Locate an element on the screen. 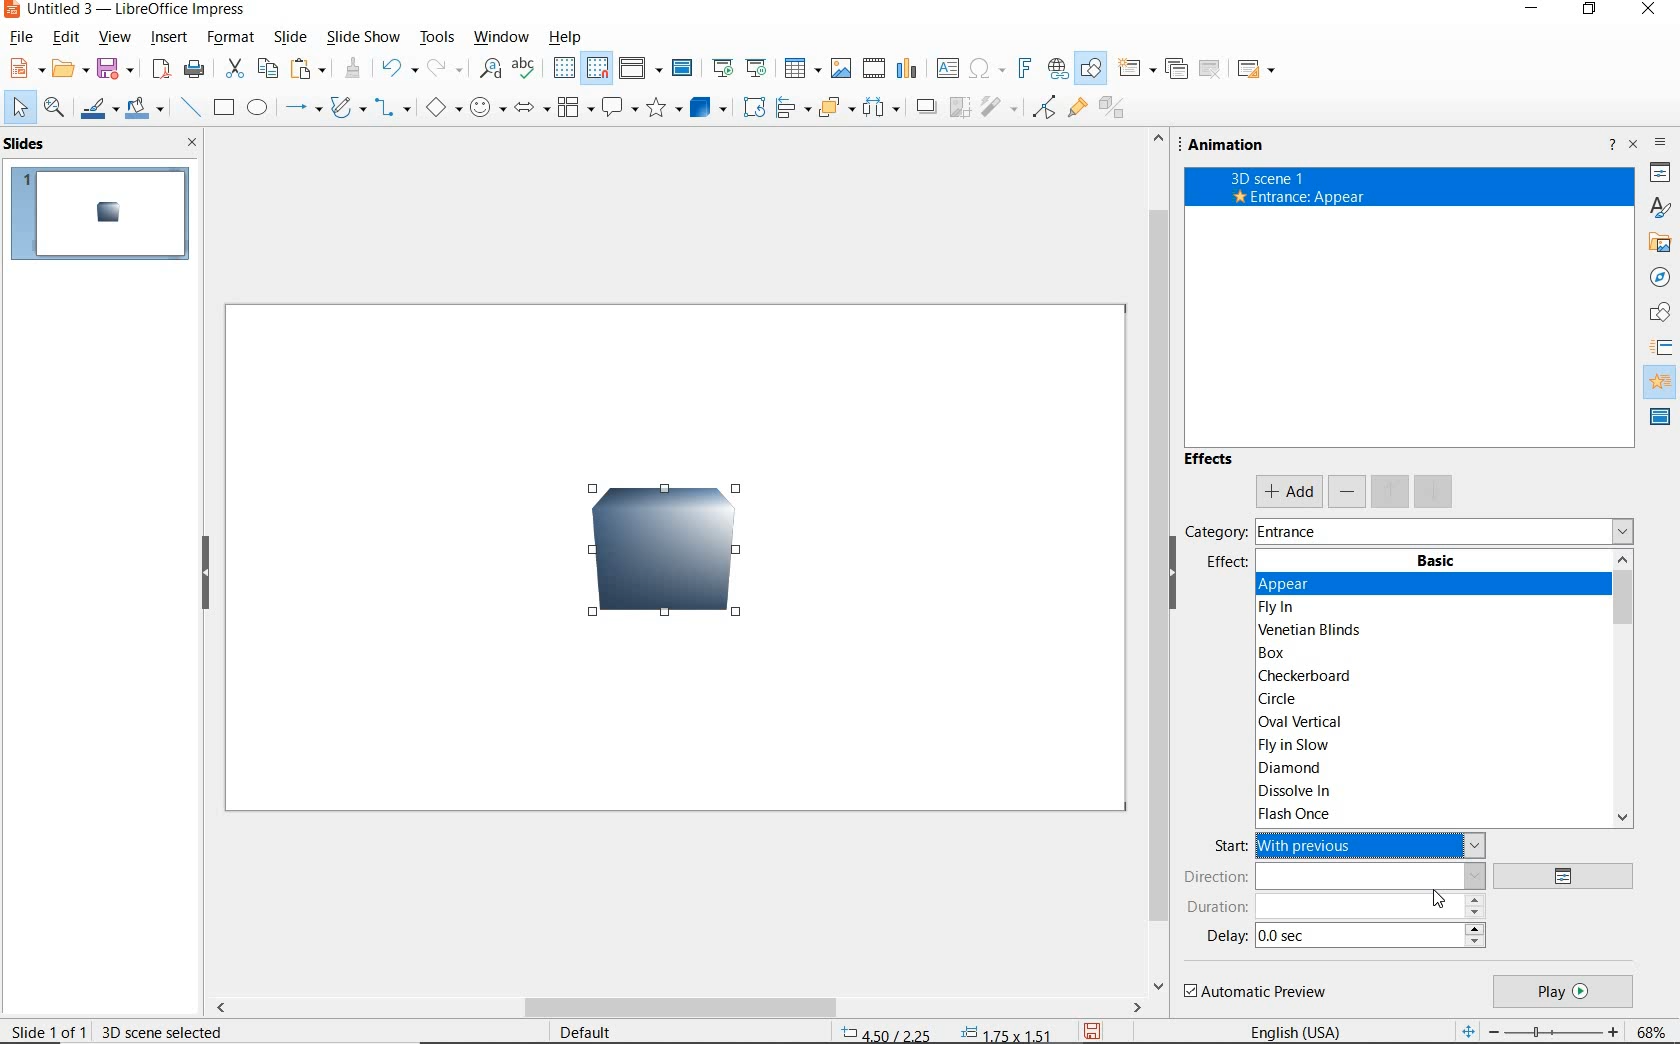 Image resolution: width=1680 pixels, height=1044 pixels. cut is located at coordinates (236, 69).